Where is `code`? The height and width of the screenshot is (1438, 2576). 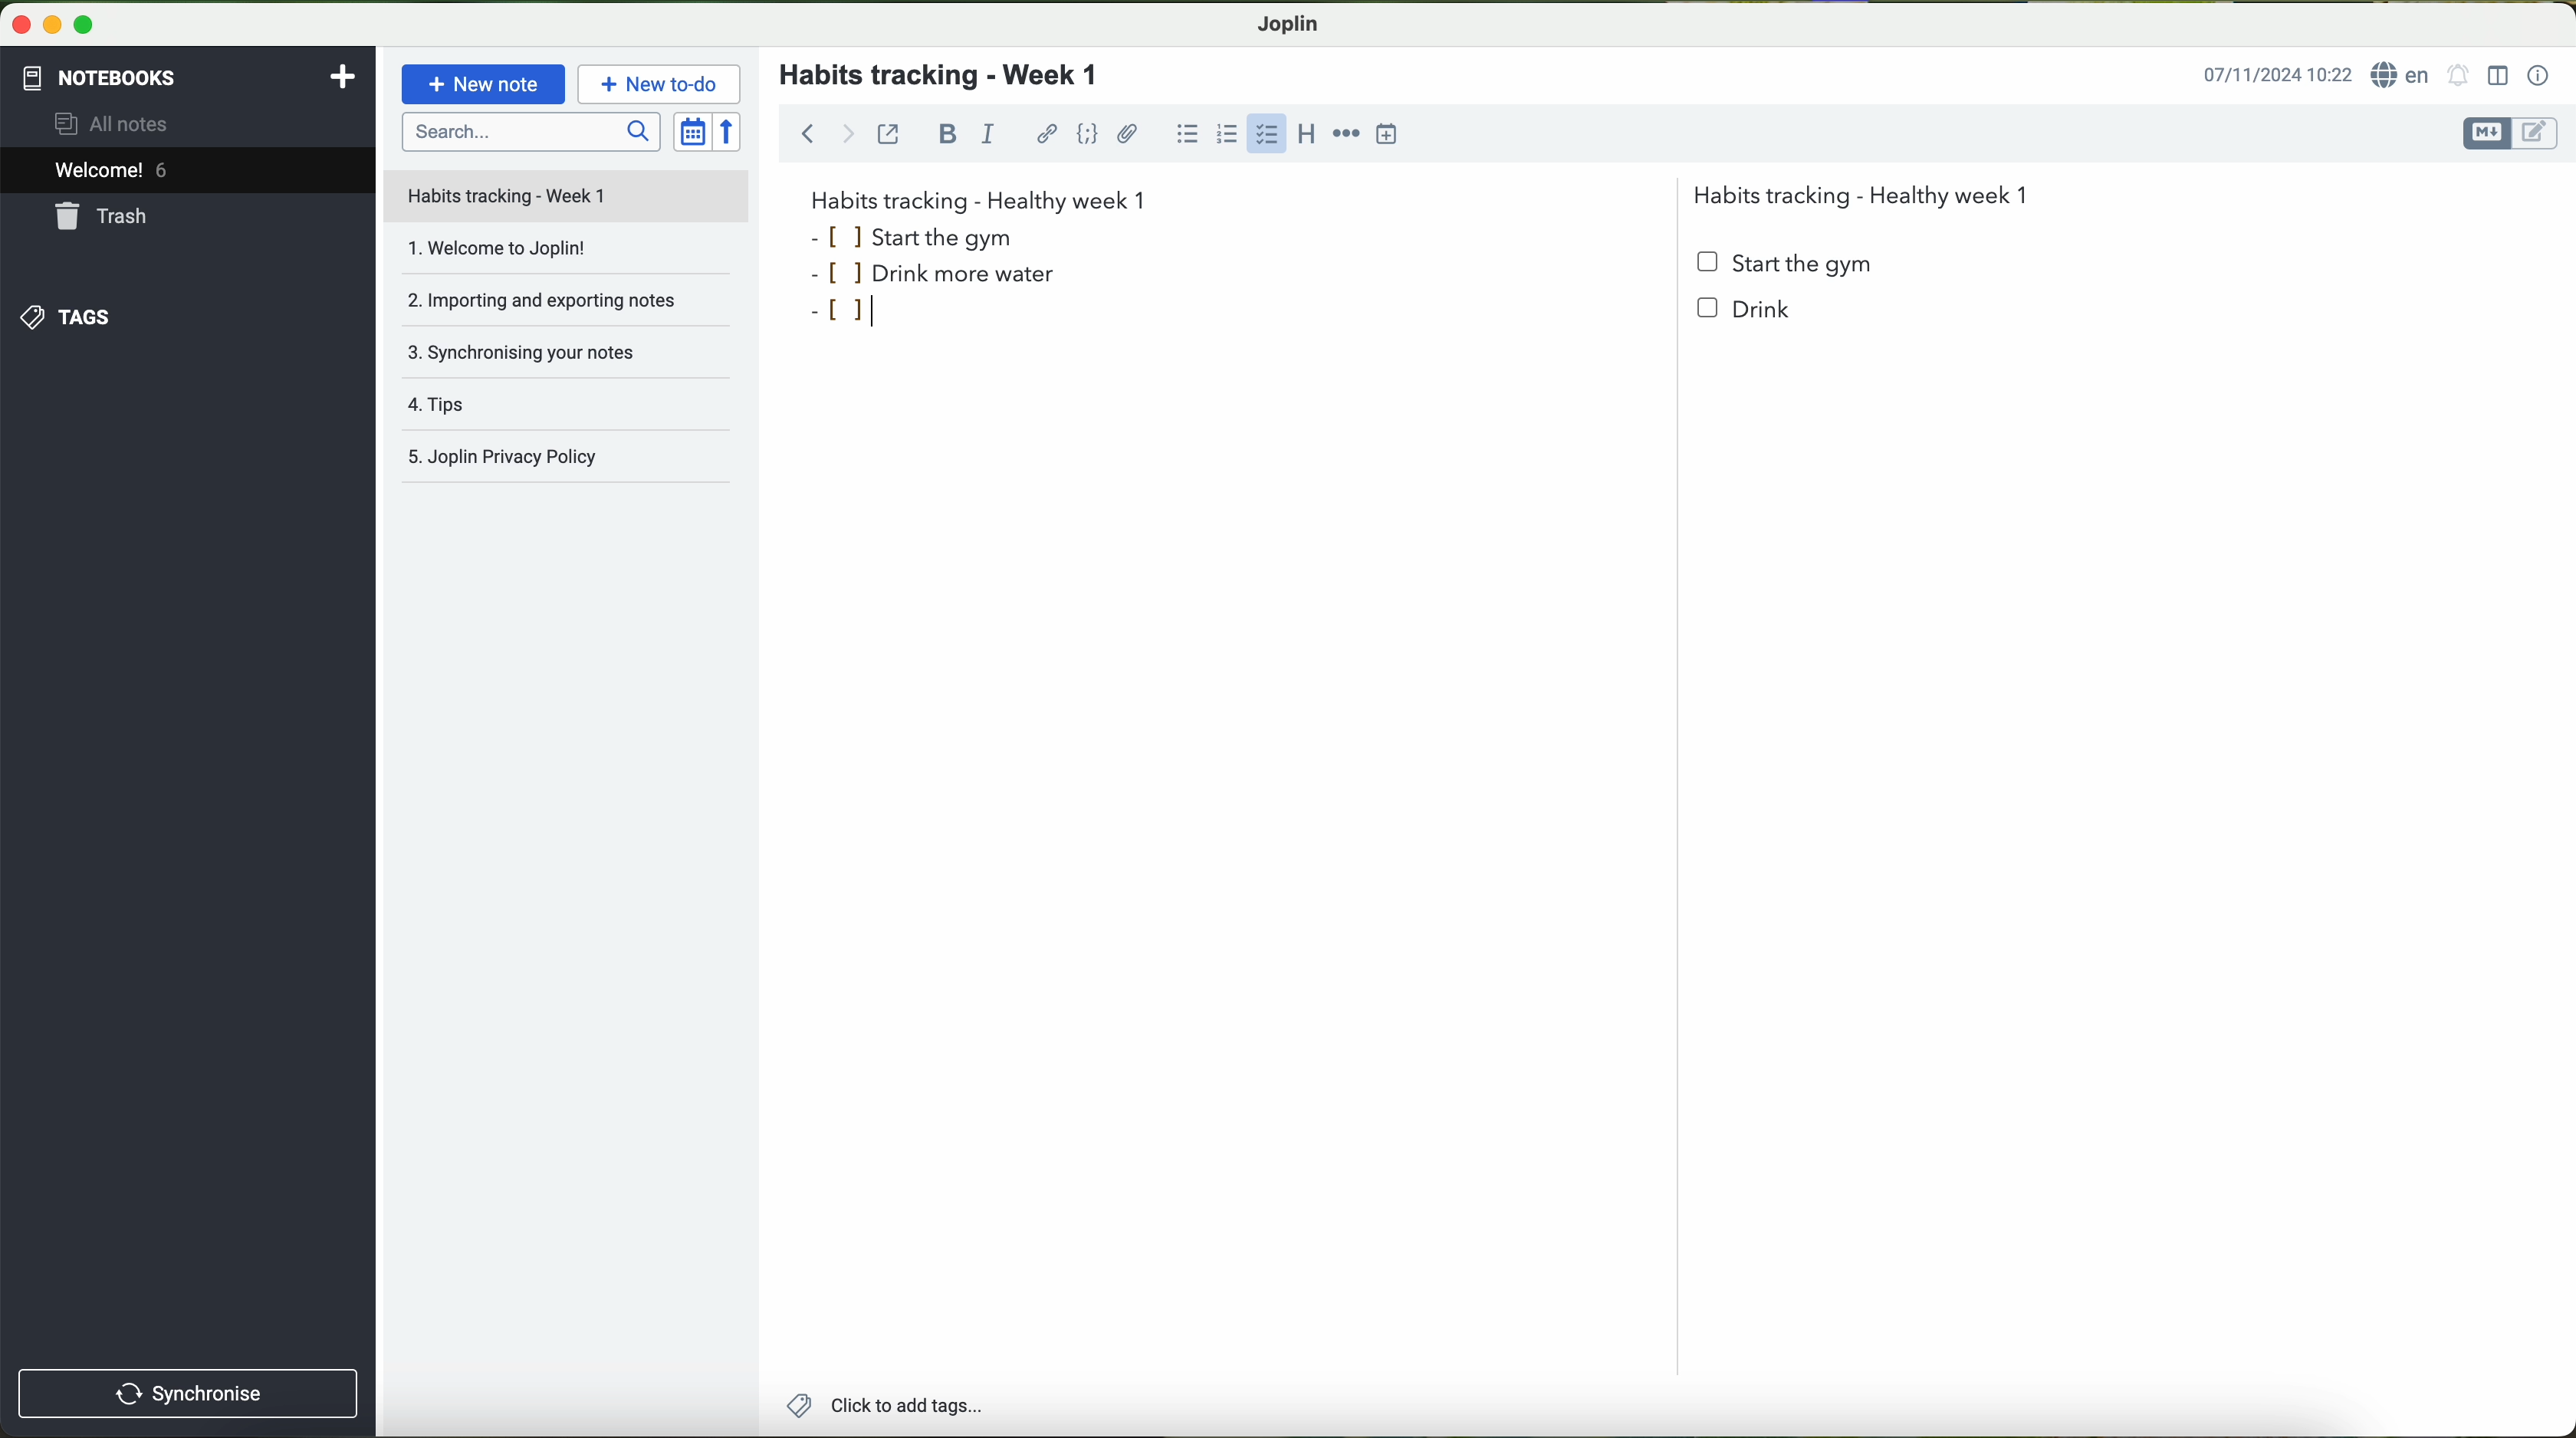 code is located at coordinates (1089, 134).